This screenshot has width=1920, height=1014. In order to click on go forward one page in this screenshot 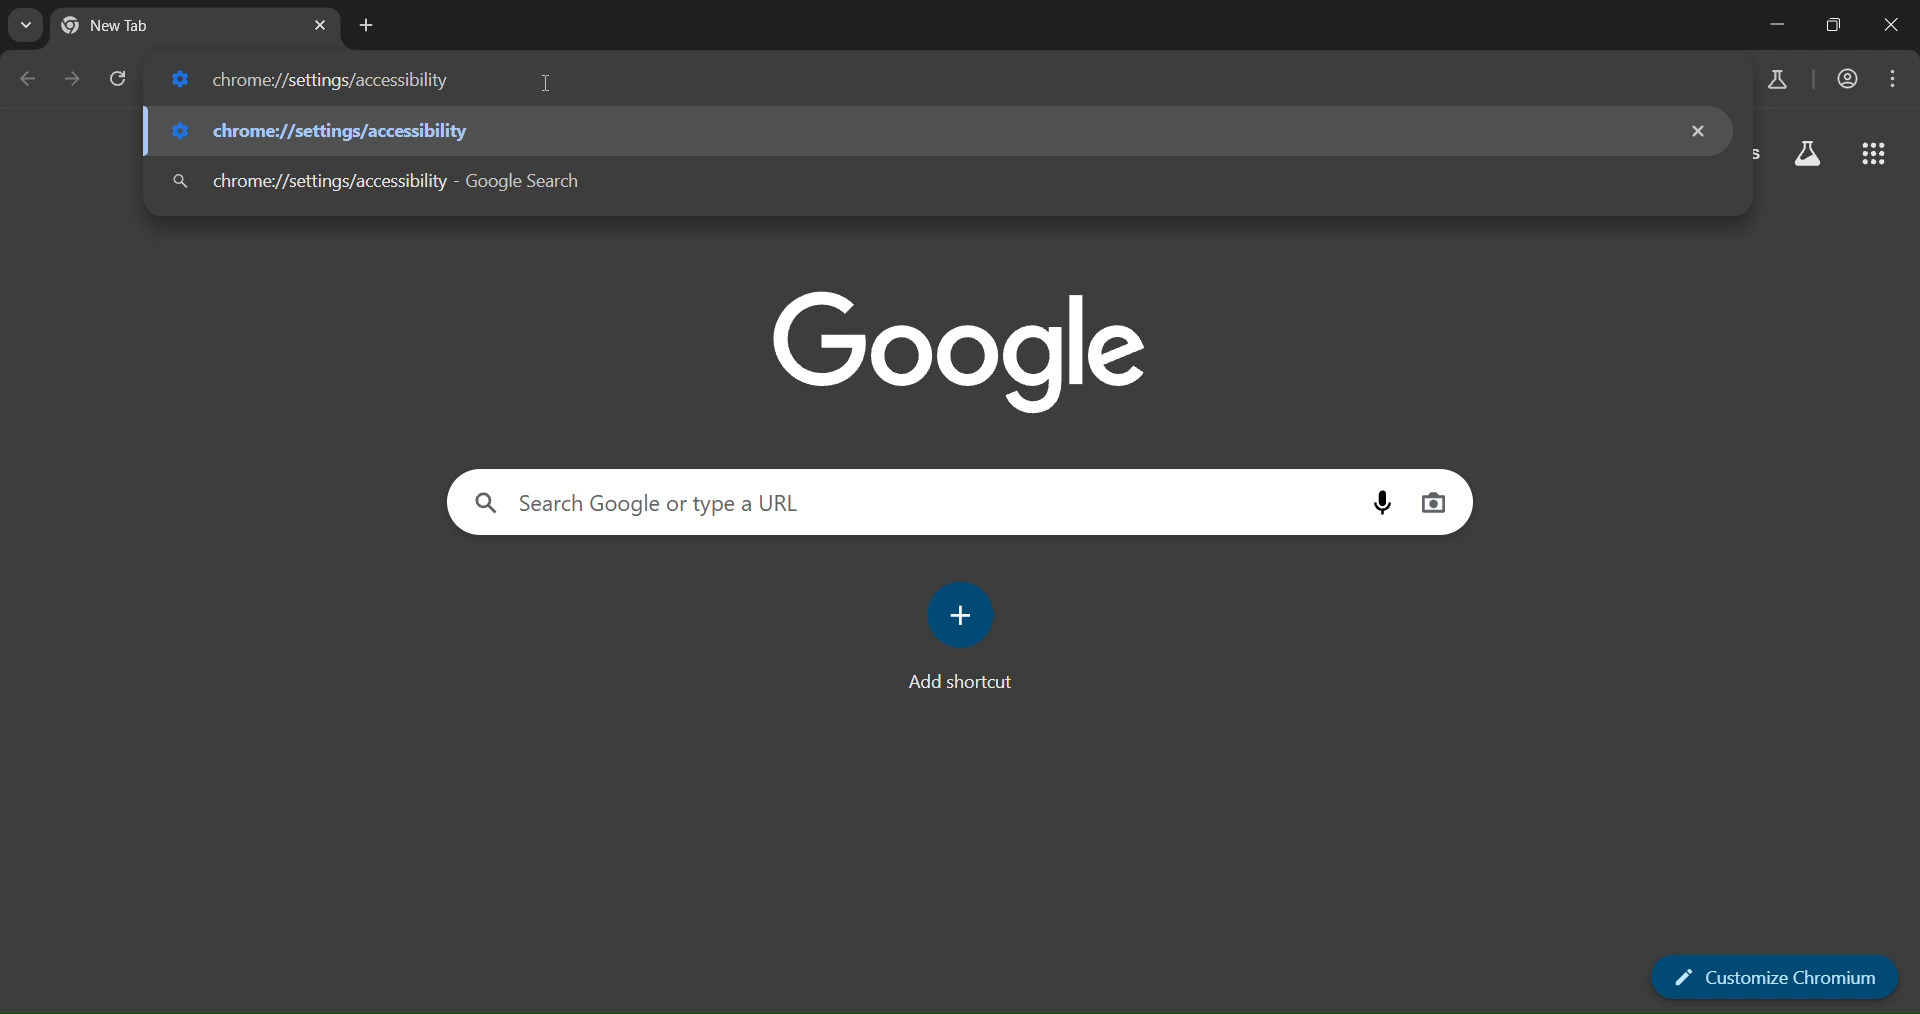, I will do `click(72, 79)`.